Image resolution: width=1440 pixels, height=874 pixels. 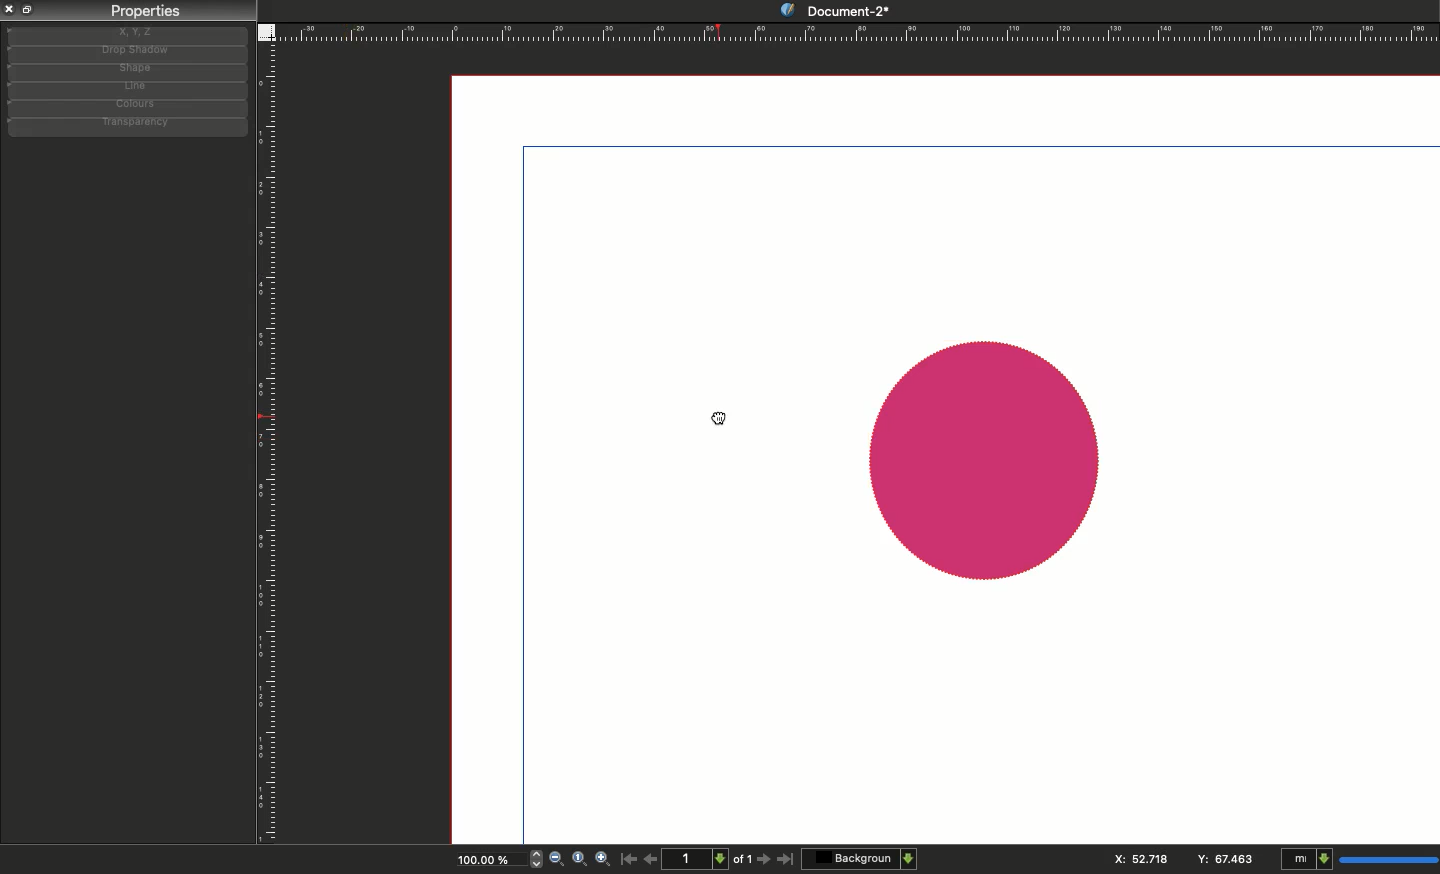 What do you see at coordinates (124, 52) in the screenshot?
I see `Drop shadow` at bounding box center [124, 52].